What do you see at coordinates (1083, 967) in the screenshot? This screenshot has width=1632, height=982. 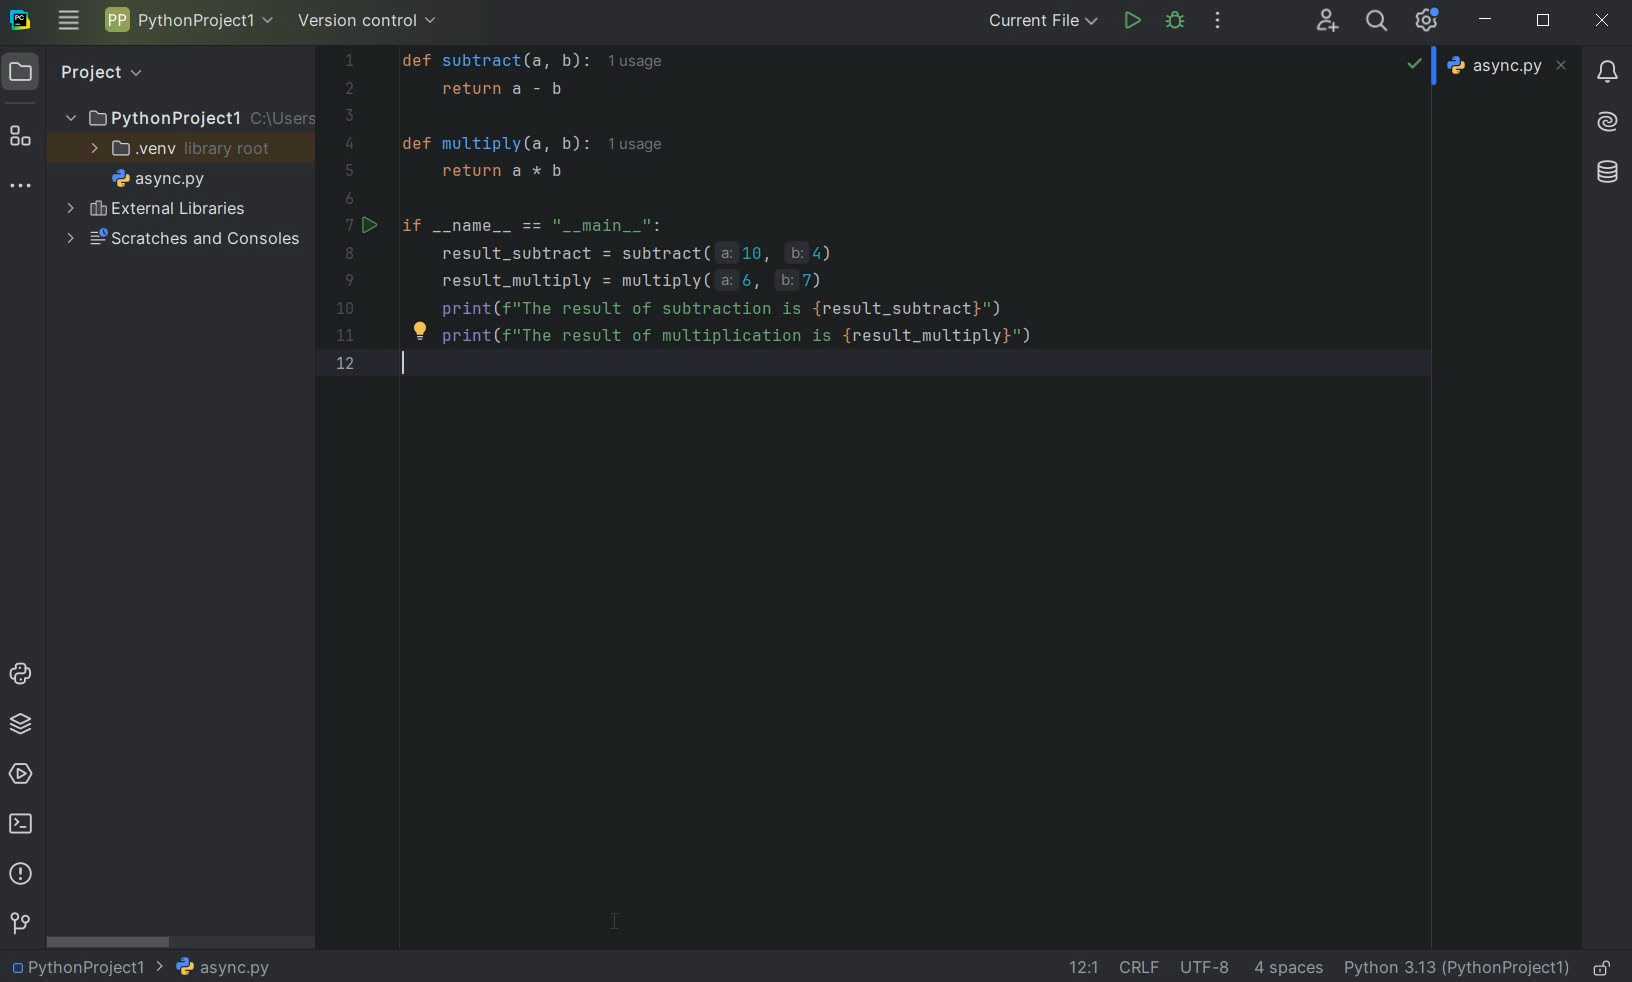 I see `go to line` at bounding box center [1083, 967].